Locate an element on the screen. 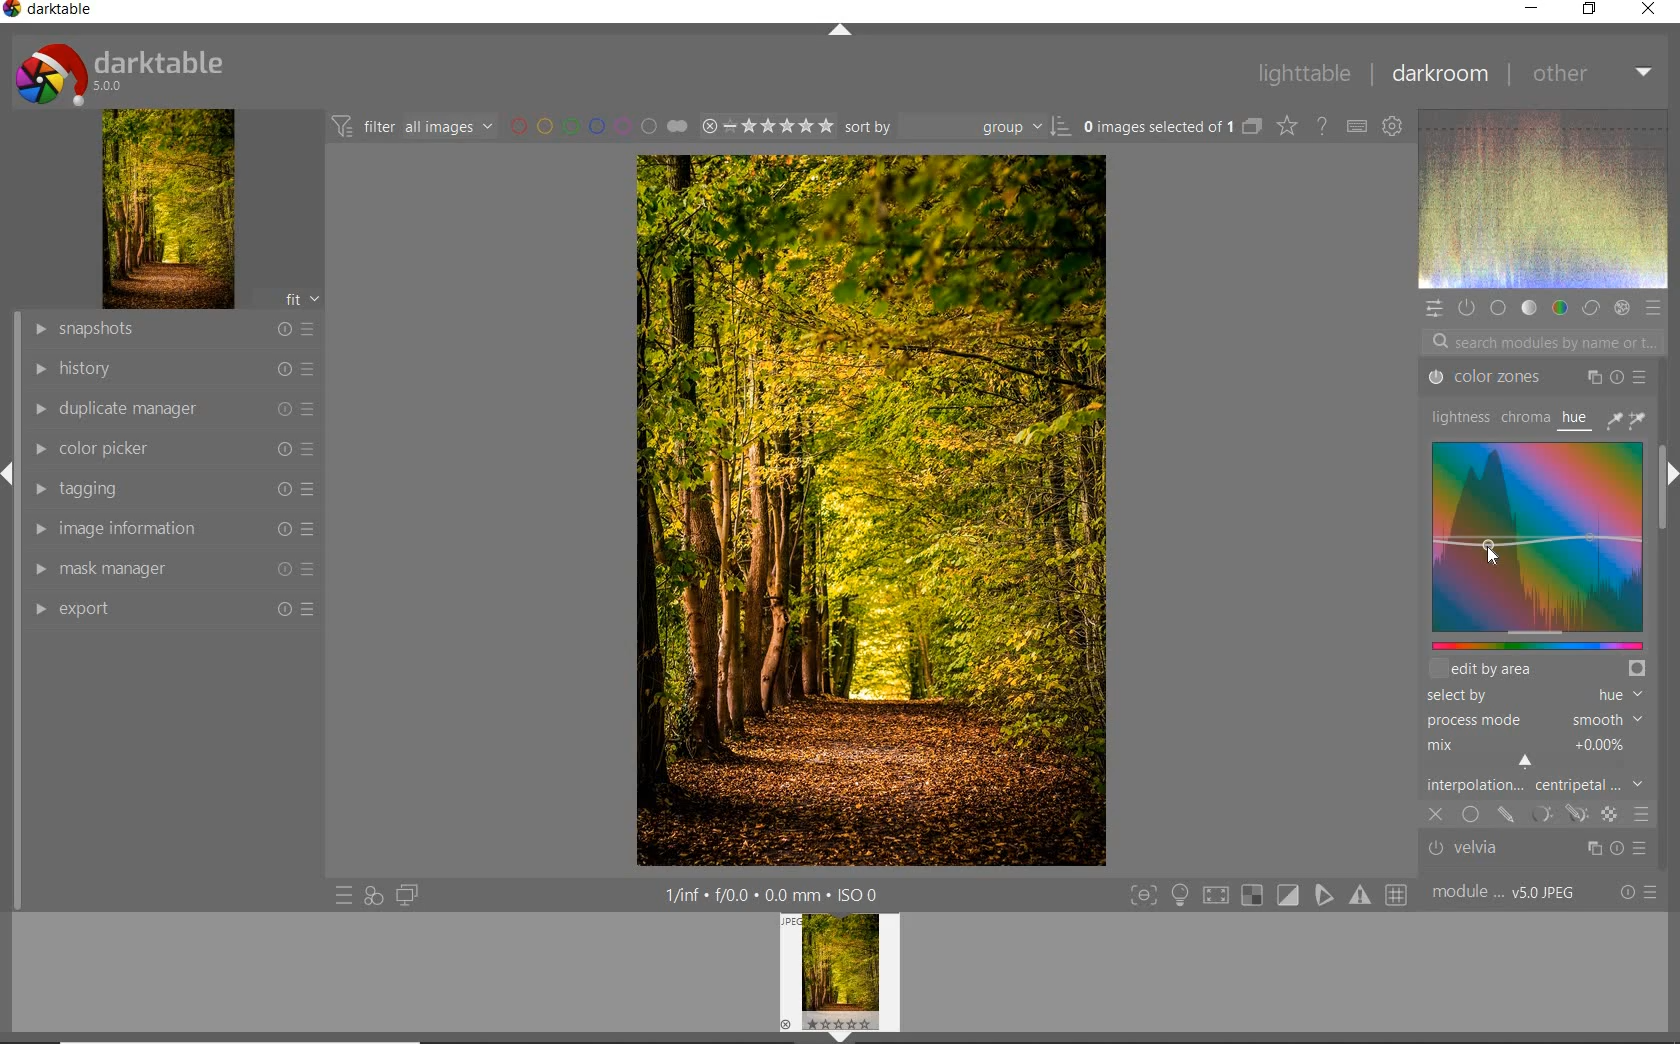 This screenshot has height=1044, width=1680. uniformly is located at coordinates (1470, 815).